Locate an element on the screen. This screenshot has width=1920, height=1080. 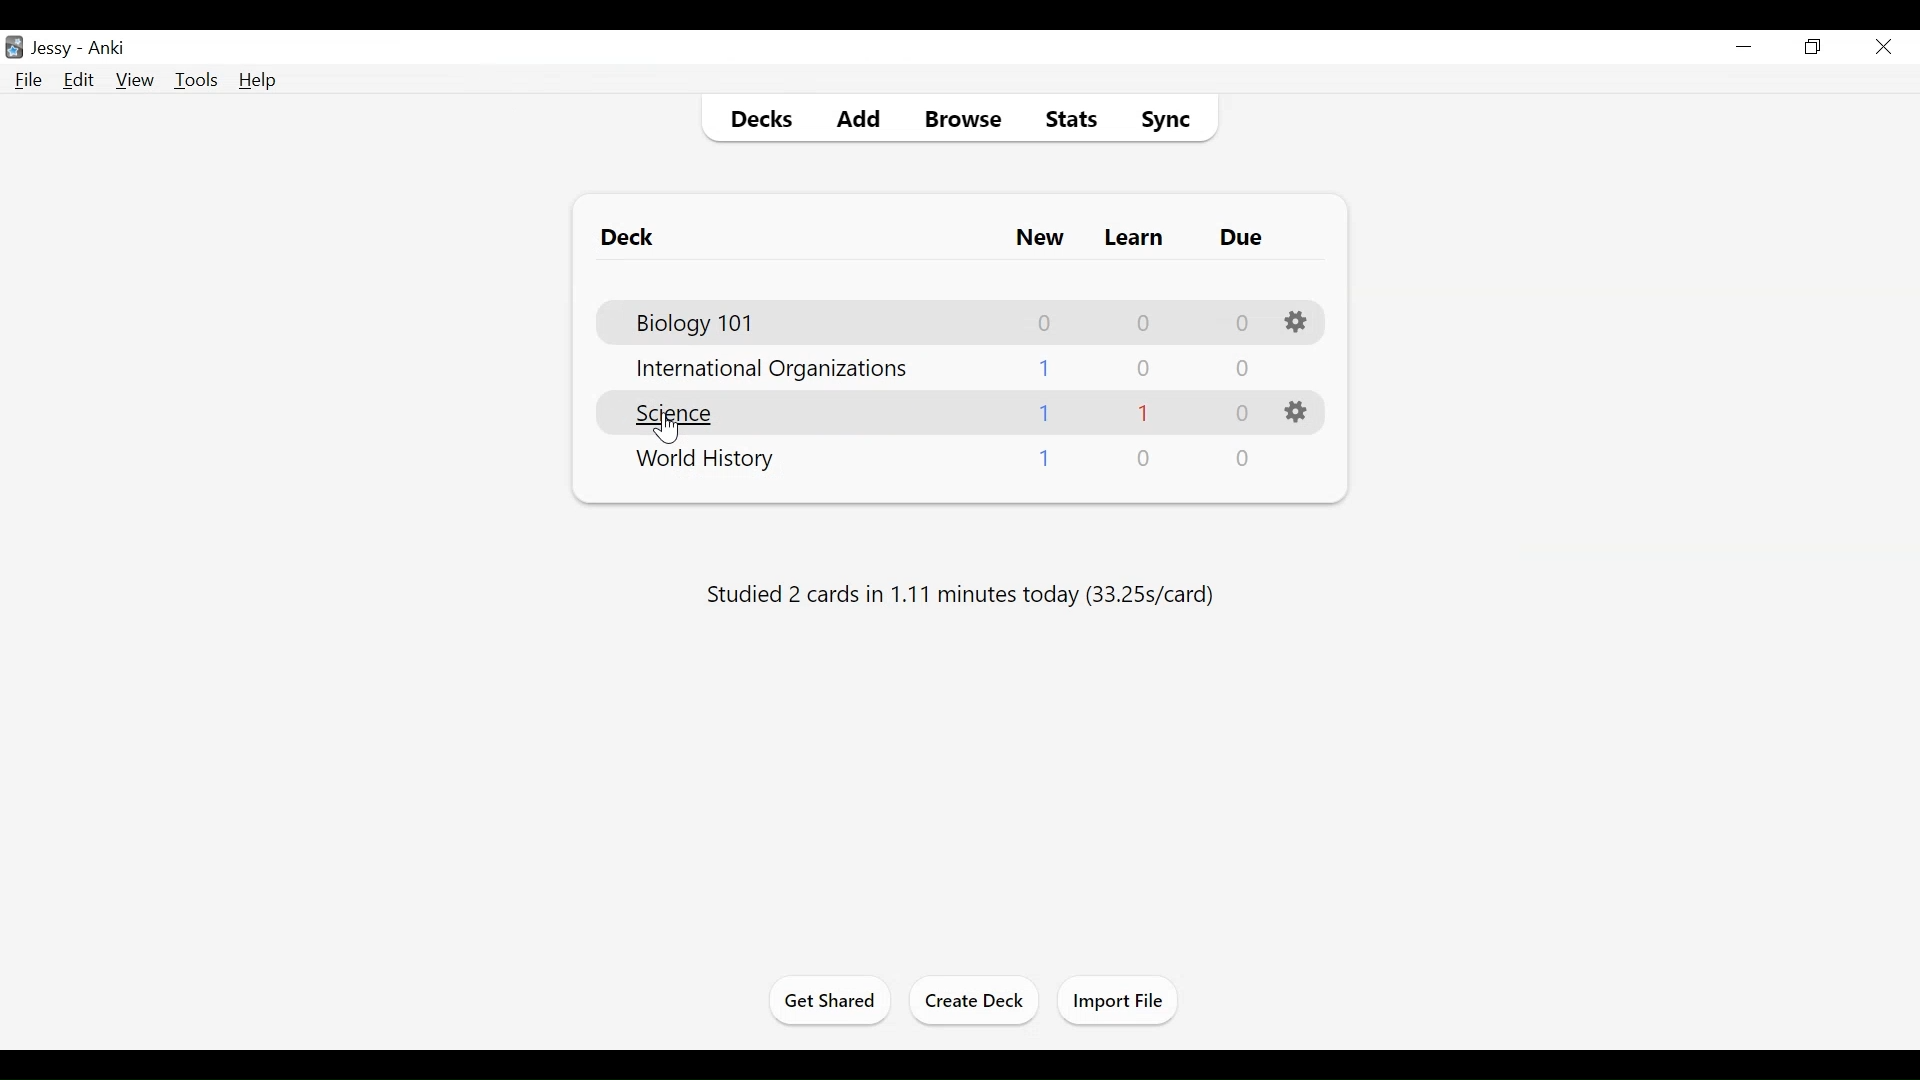
Browse is located at coordinates (967, 120).